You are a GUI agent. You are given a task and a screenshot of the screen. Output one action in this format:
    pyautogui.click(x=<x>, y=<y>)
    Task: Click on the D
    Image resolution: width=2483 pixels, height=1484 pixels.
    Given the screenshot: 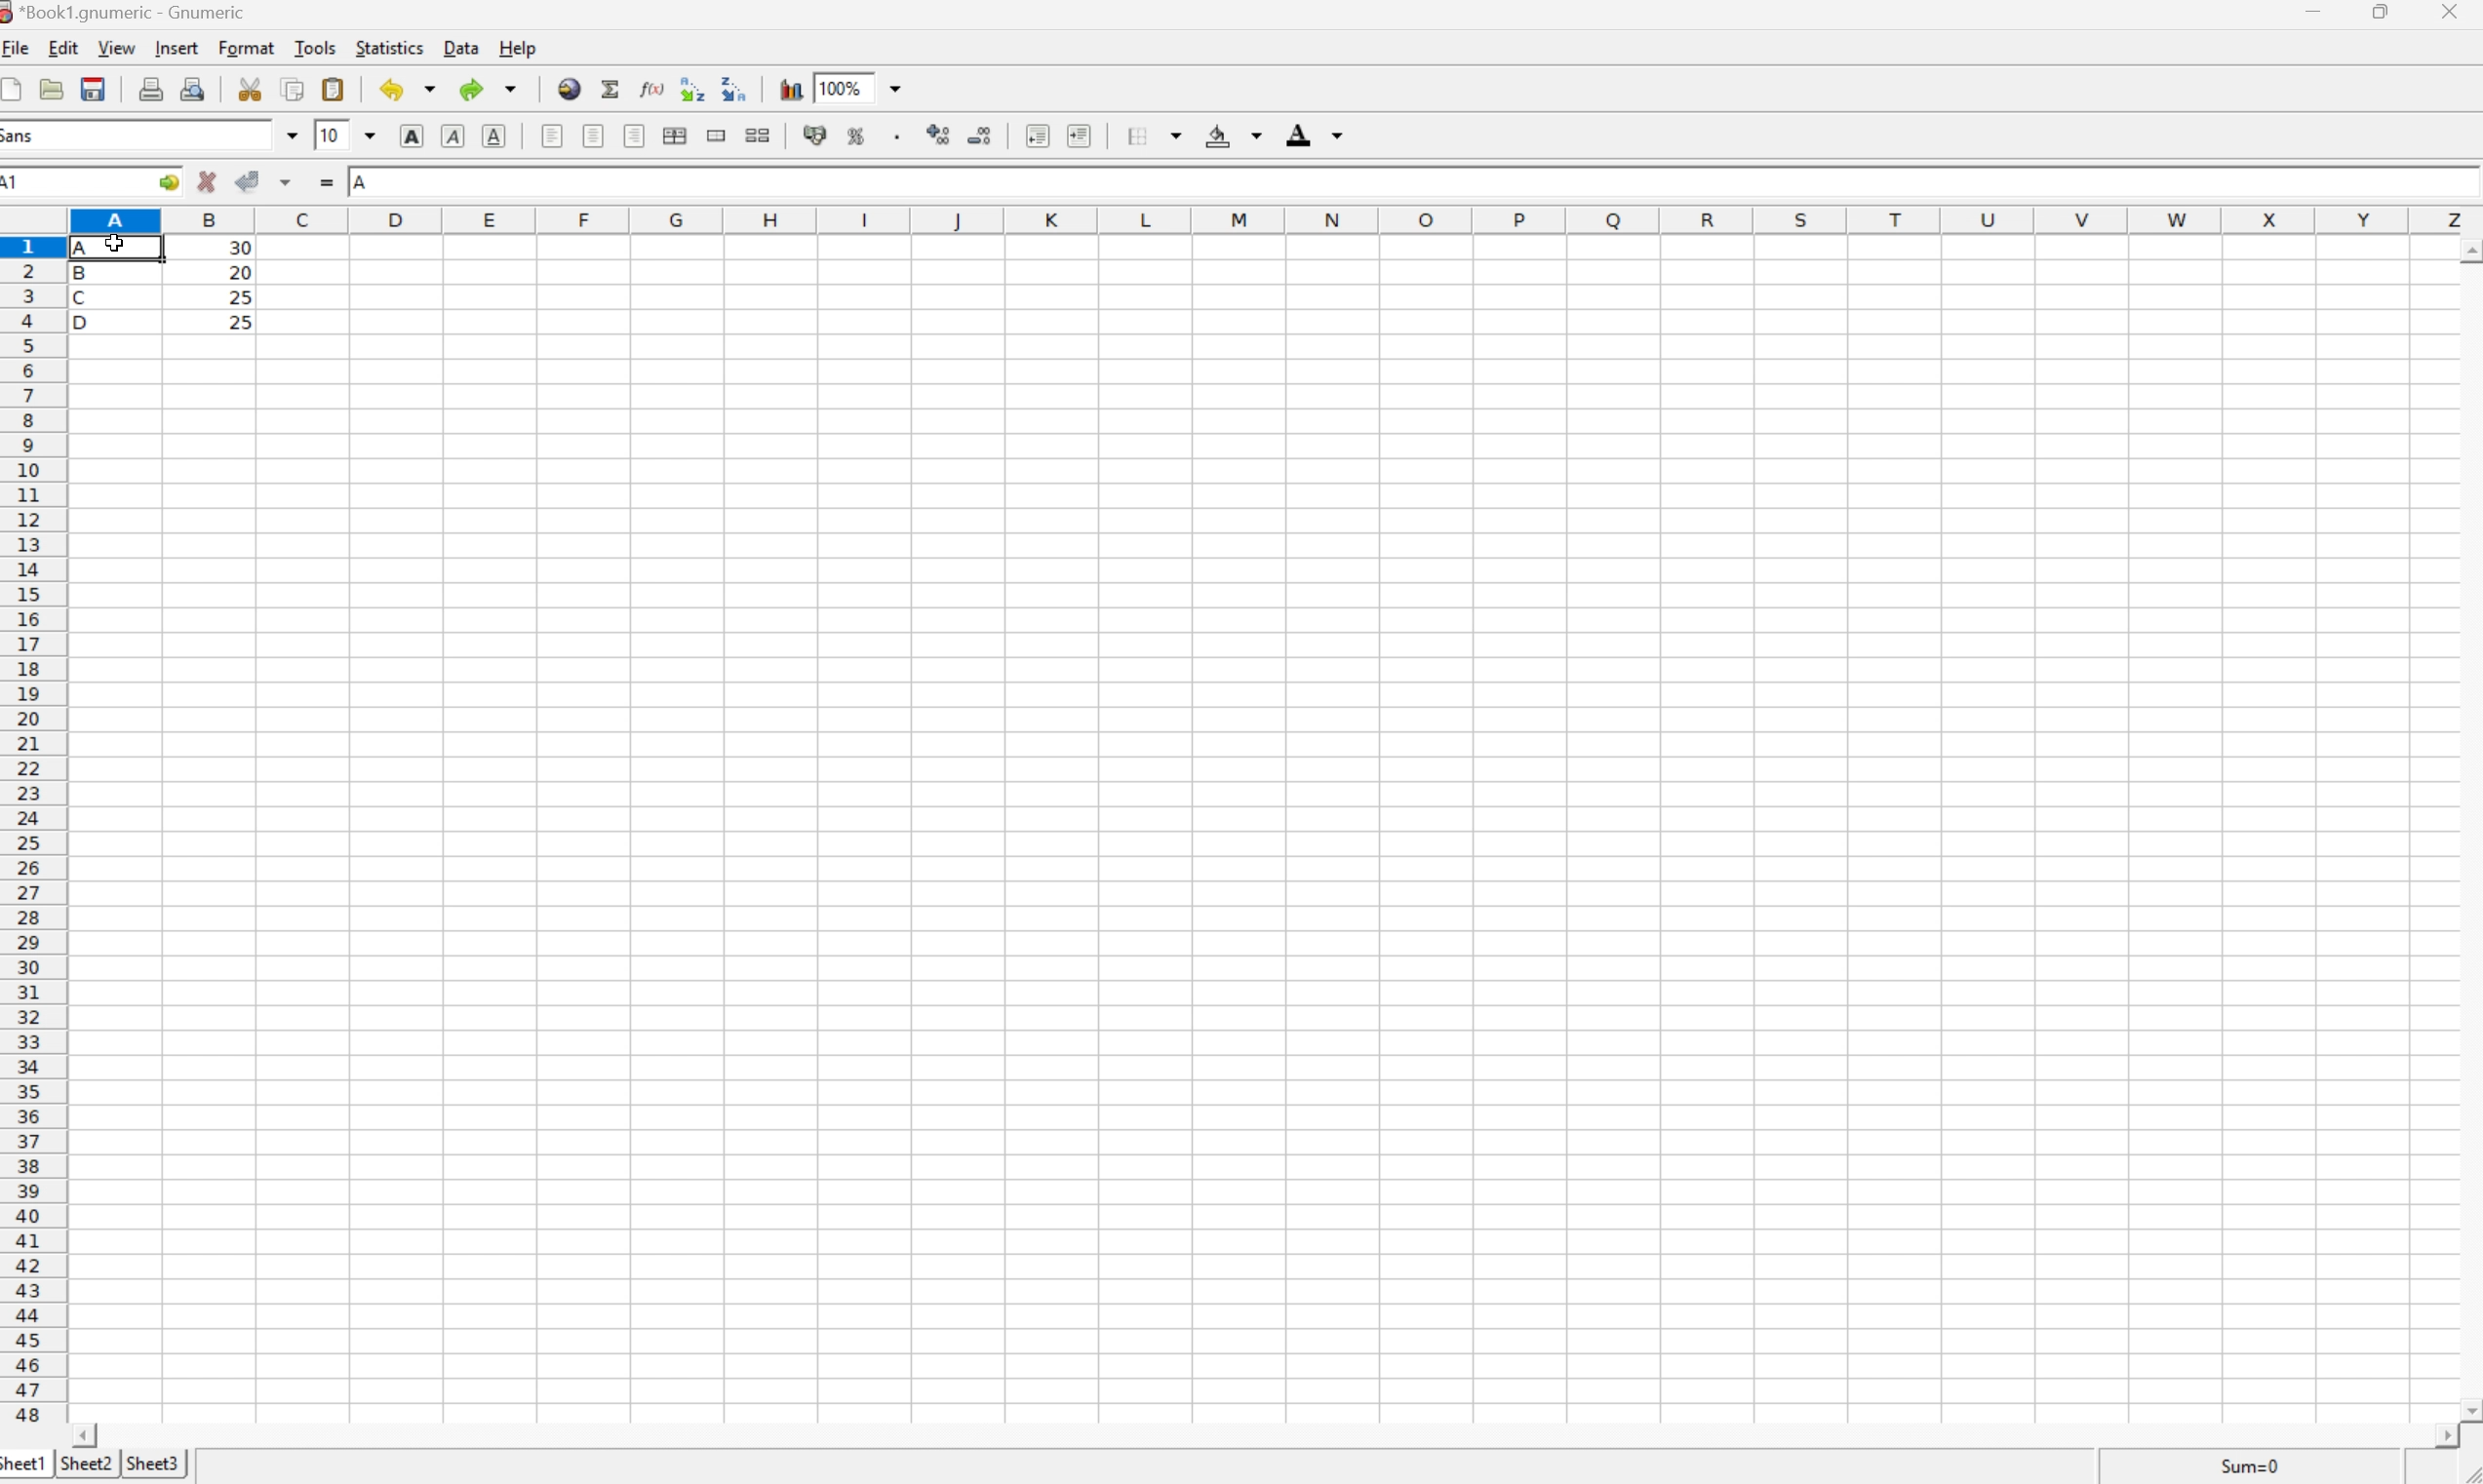 What is the action you would take?
    pyautogui.click(x=89, y=322)
    